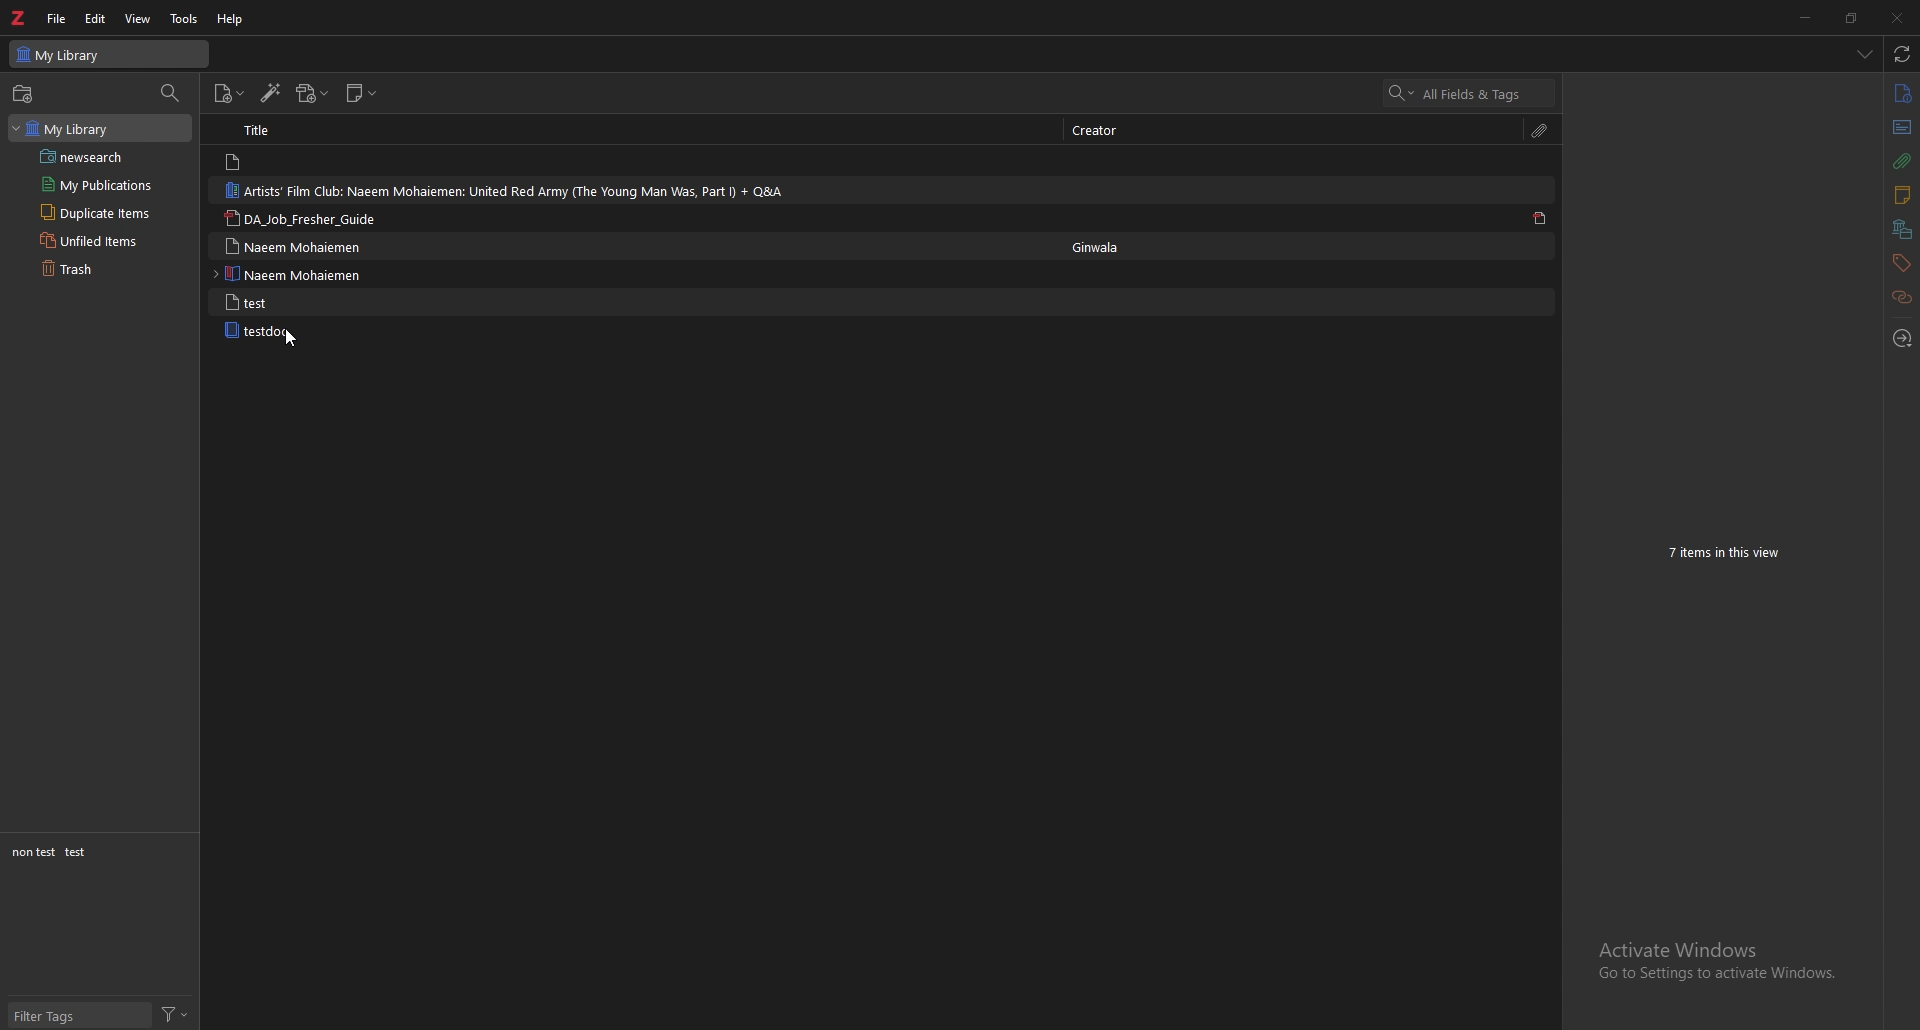 The image size is (1920, 1030). What do you see at coordinates (58, 18) in the screenshot?
I see `file` at bounding box center [58, 18].